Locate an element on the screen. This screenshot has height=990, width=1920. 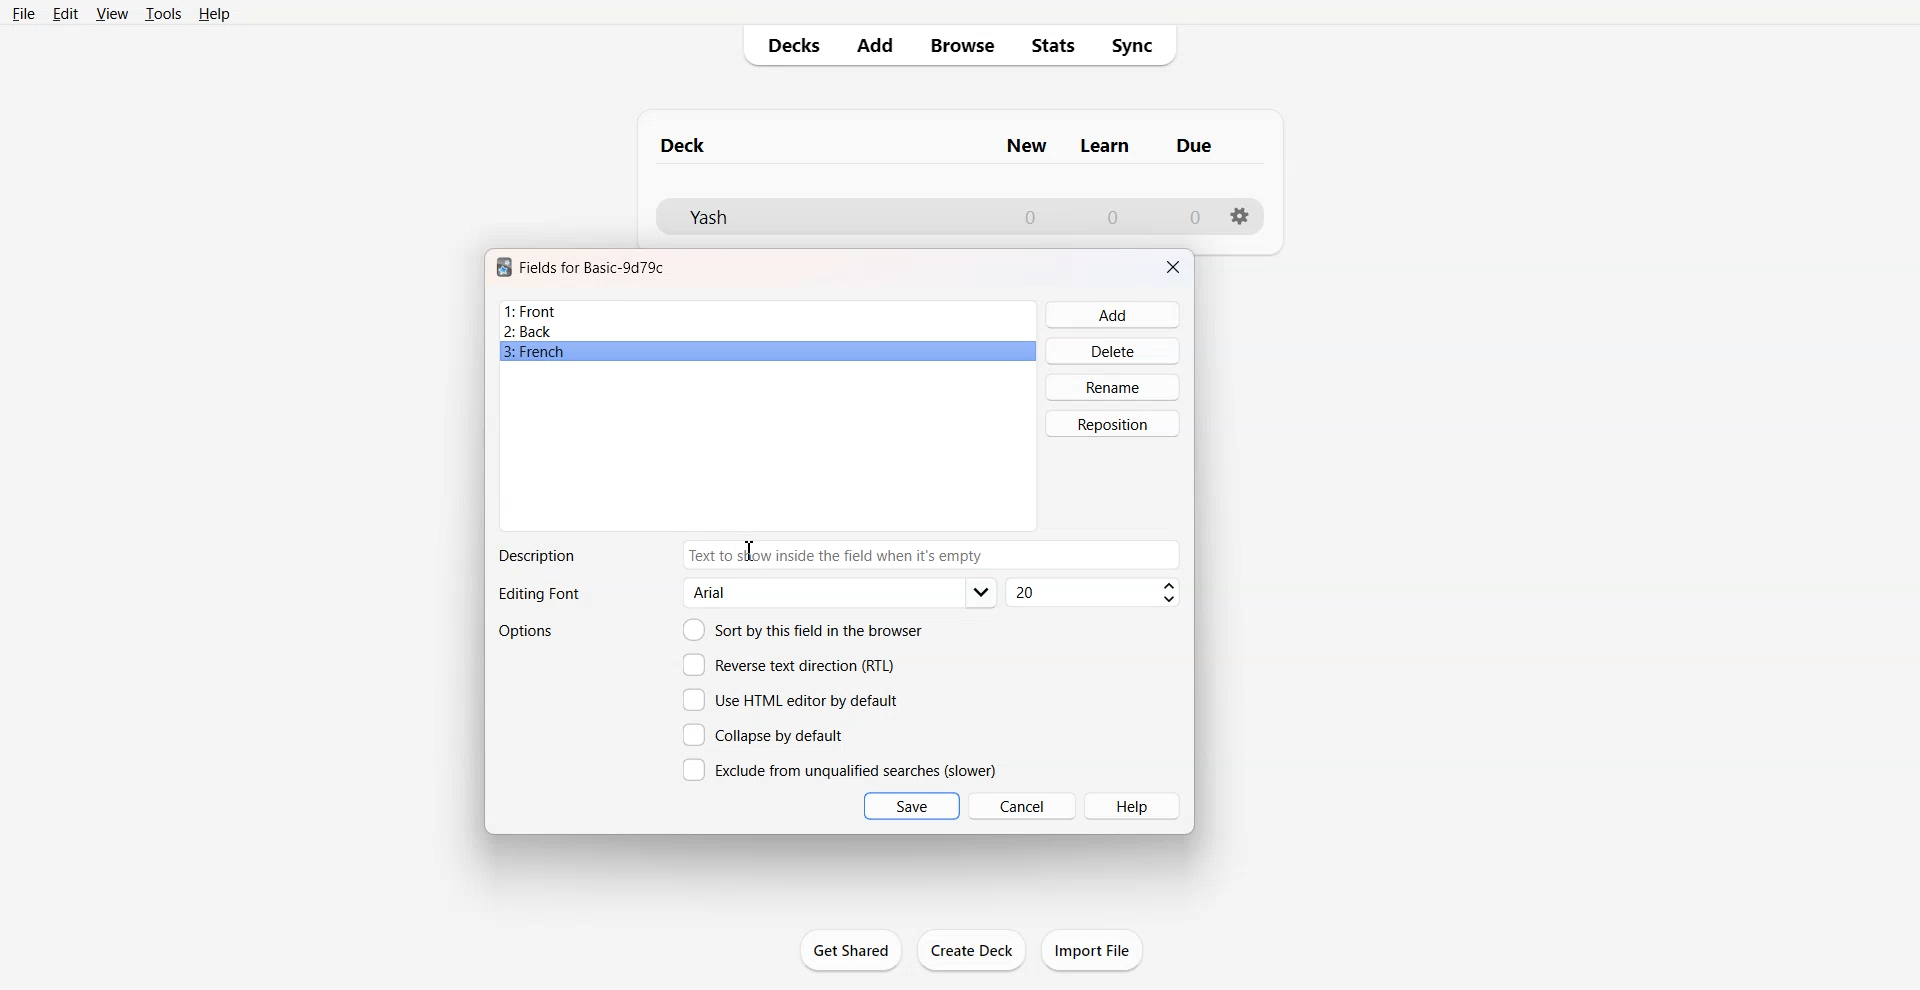
Save is located at coordinates (912, 806).